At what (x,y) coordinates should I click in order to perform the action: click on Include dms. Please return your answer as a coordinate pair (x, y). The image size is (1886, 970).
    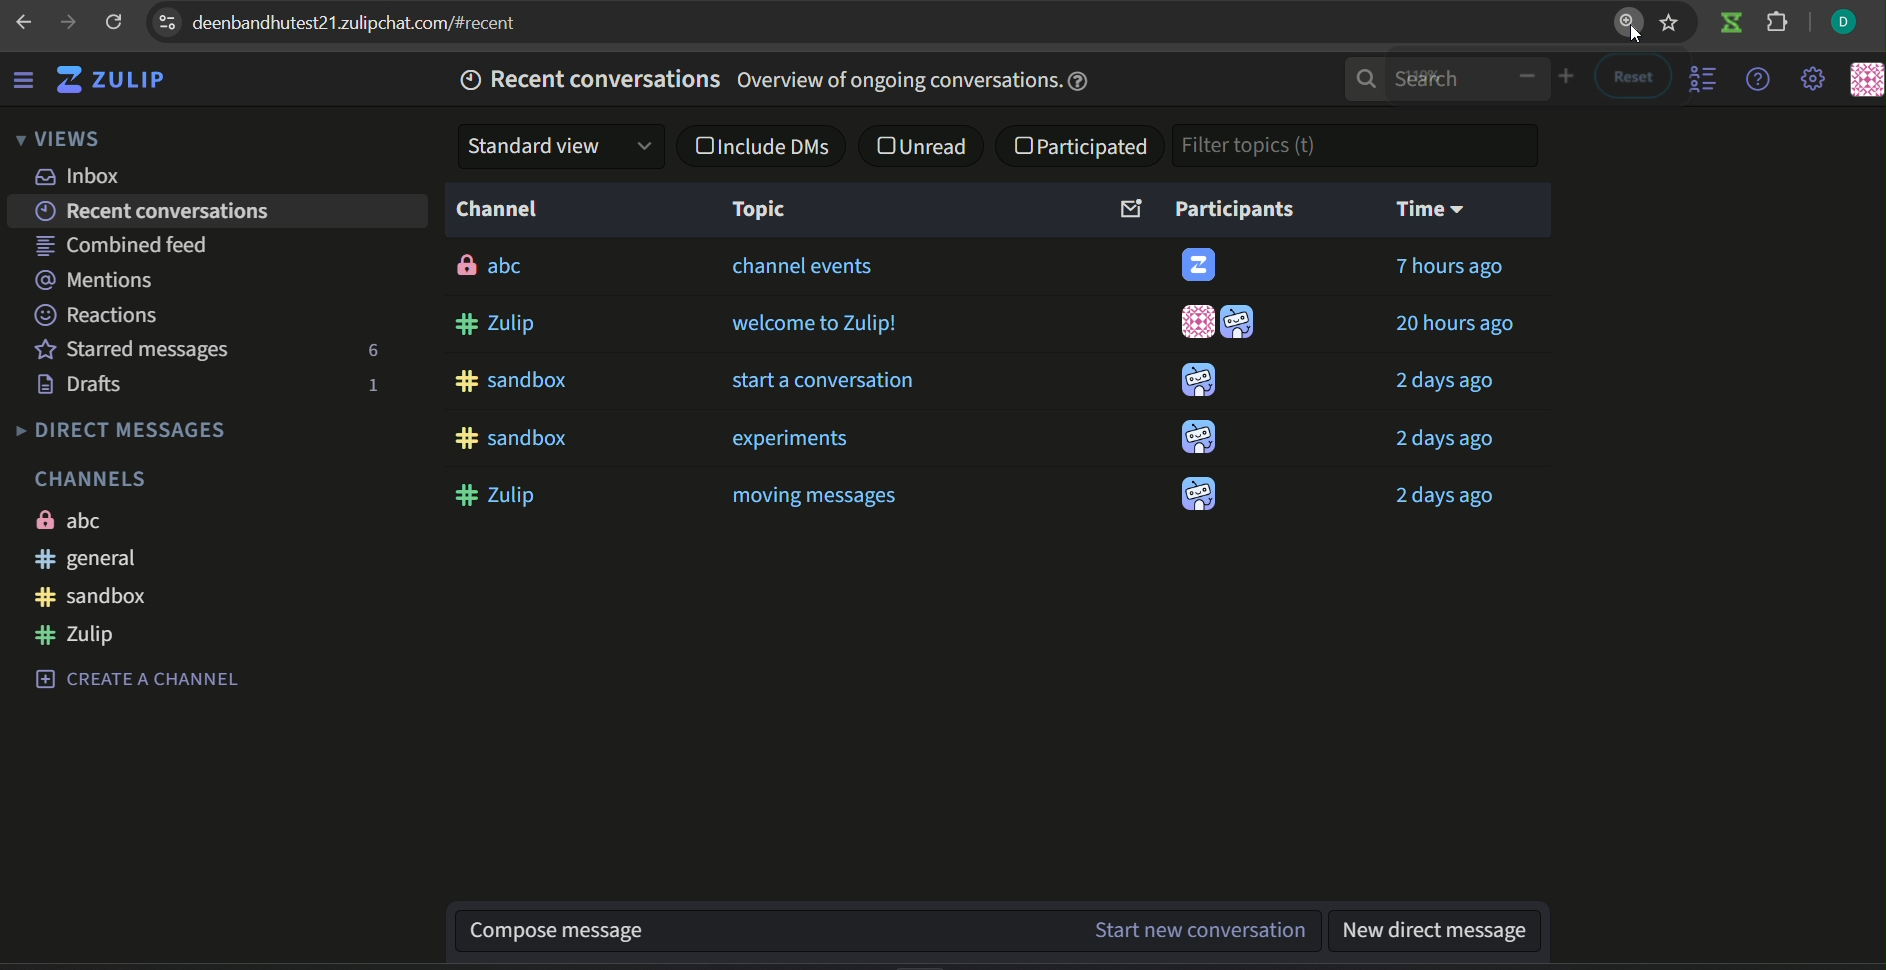
    Looking at the image, I should click on (767, 148).